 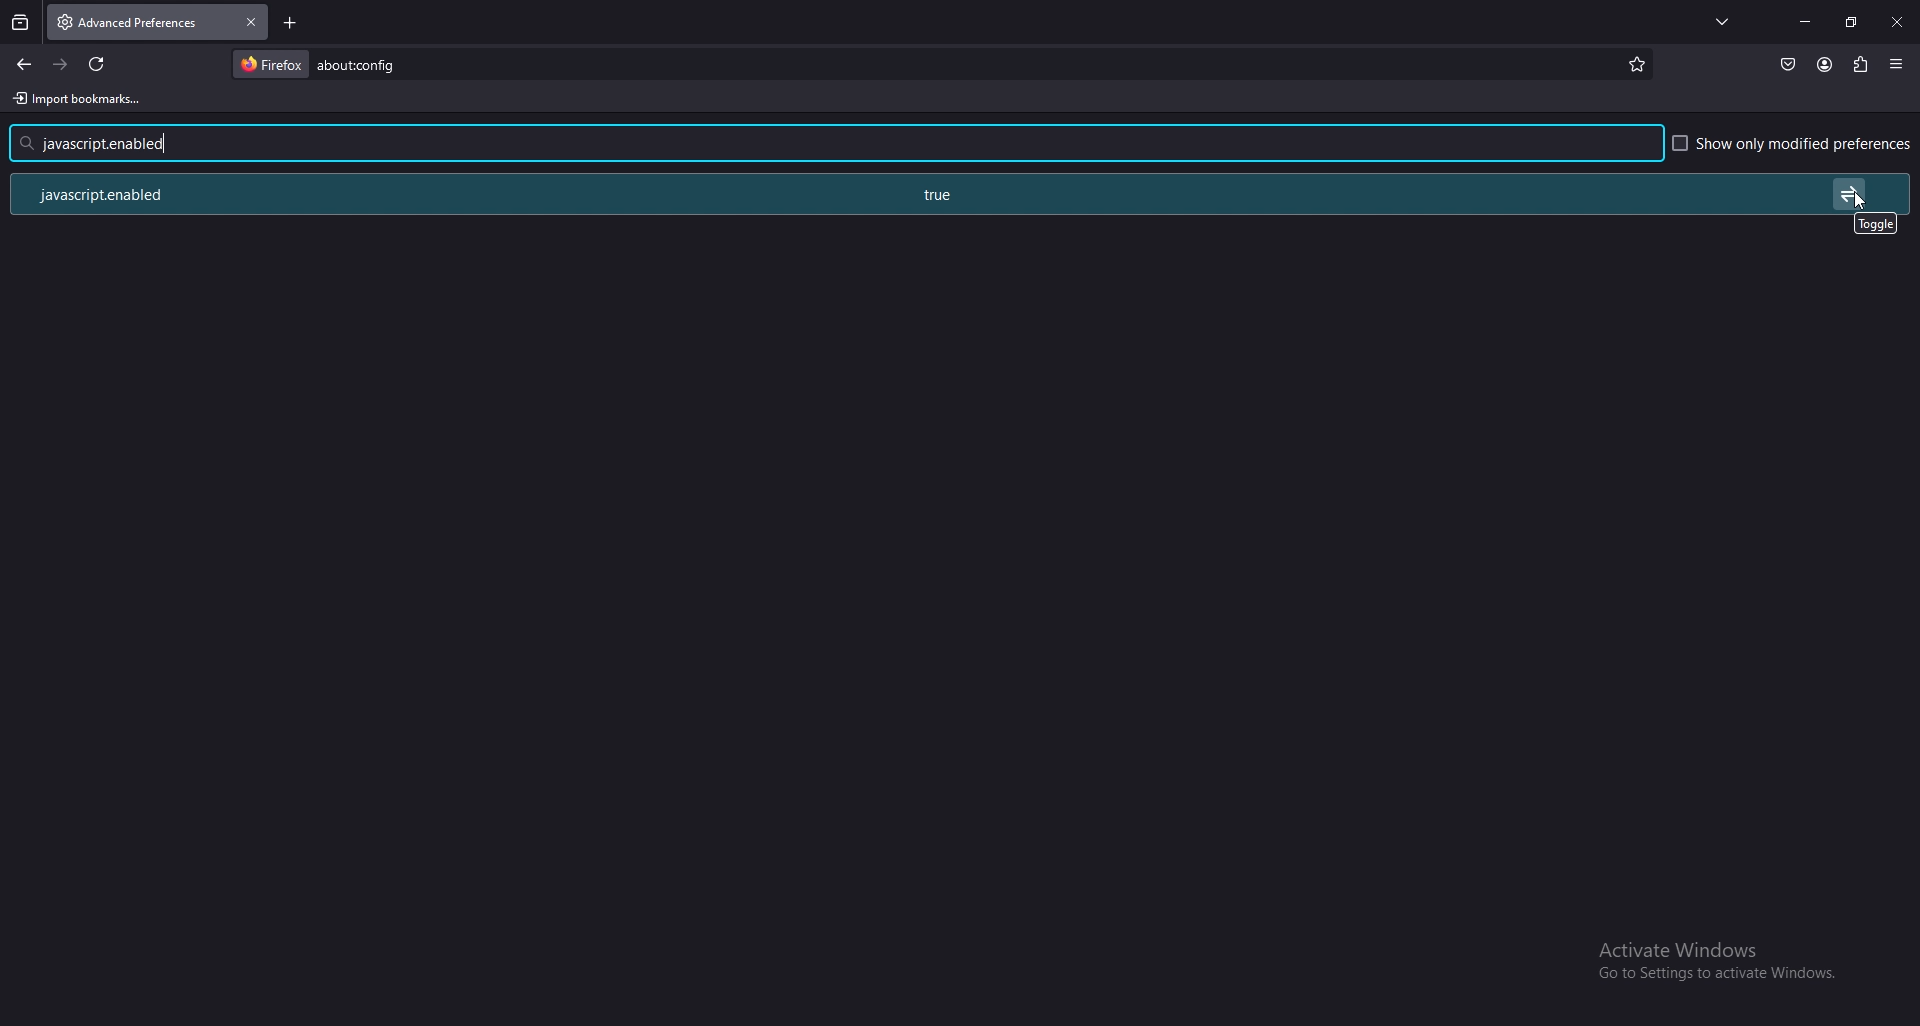 I want to click on close tab, so click(x=250, y=21).